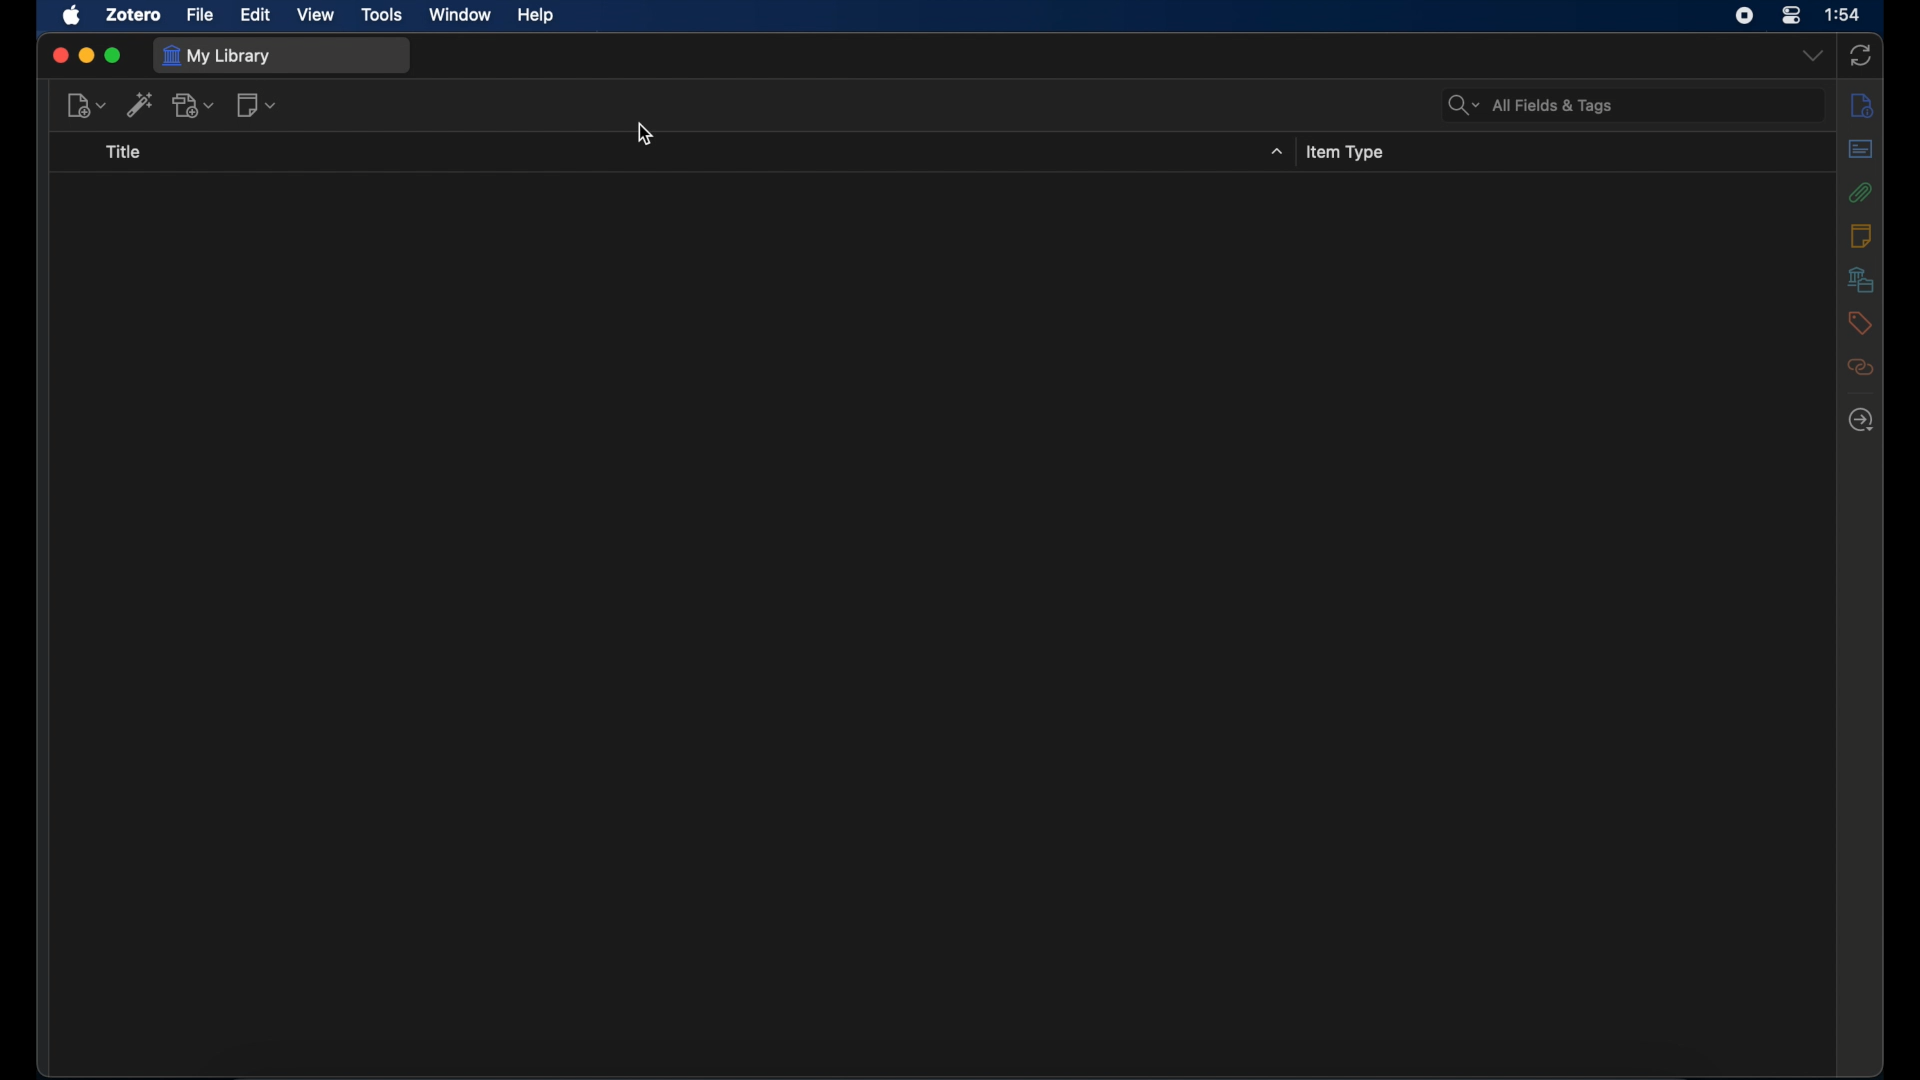 This screenshot has height=1080, width=1920. What do you see at coordinates (256, 15) in the screenshot?
I see `edit` at bounding box center [256, 15].